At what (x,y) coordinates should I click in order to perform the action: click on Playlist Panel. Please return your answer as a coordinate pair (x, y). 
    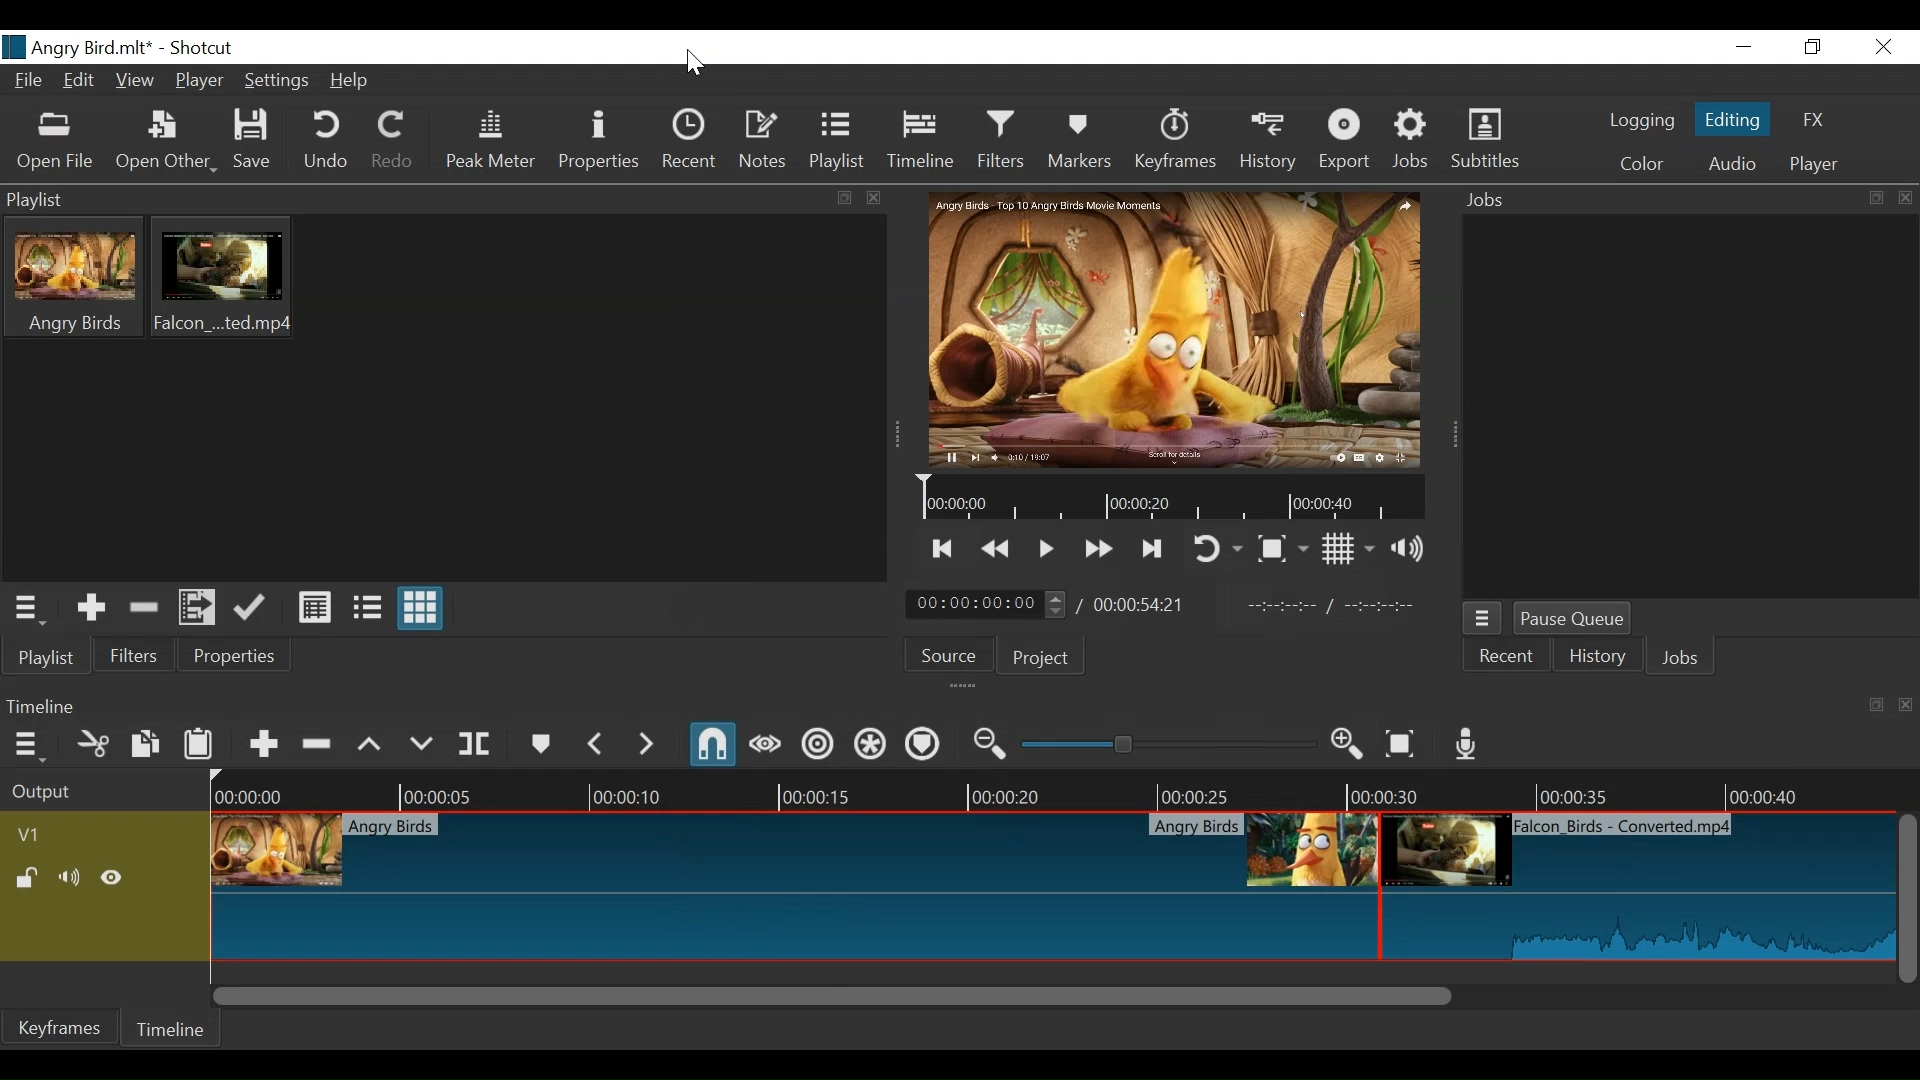
    Looking at the image, I should click on (31, 610).